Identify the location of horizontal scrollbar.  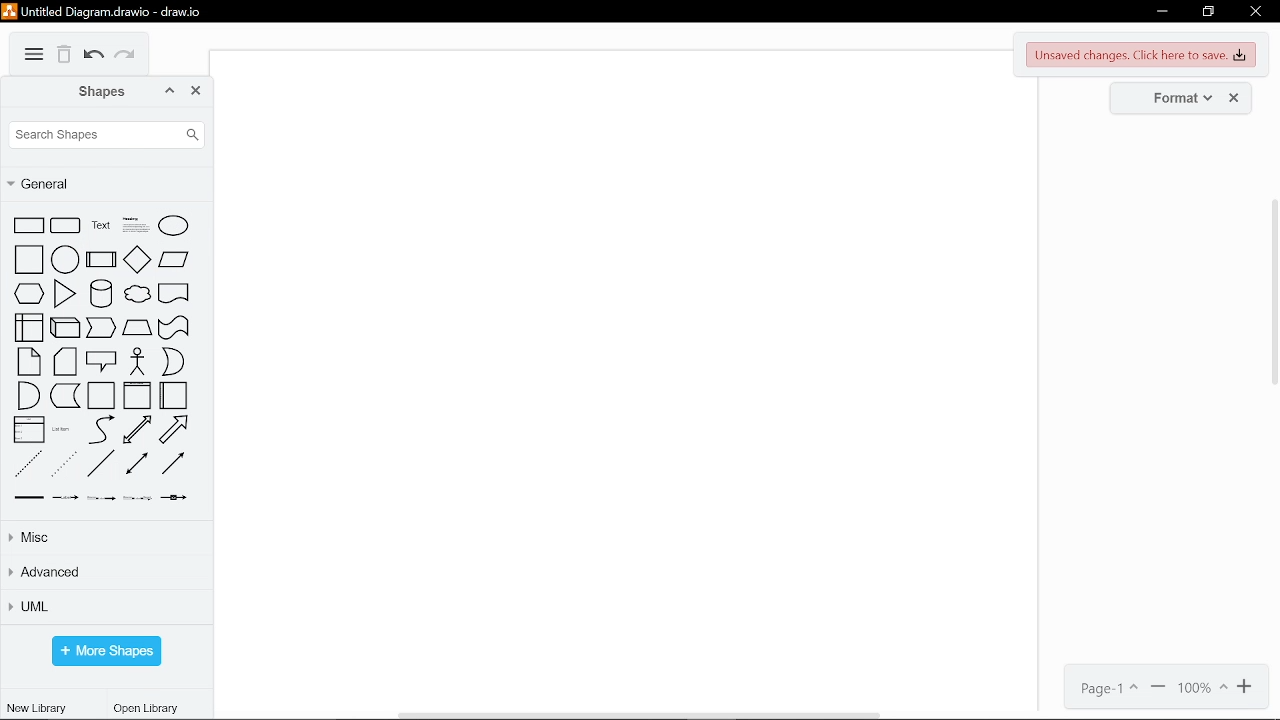
(642, 715).